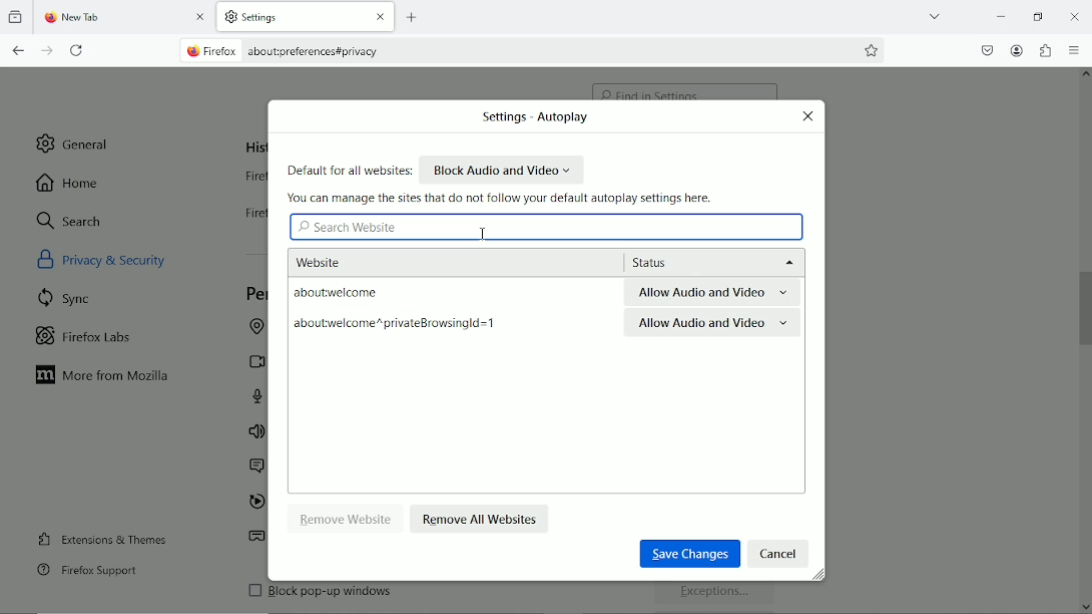  Describe the element at coordinates (1045, 50) in the screenshot. I see `extensions` at that location.